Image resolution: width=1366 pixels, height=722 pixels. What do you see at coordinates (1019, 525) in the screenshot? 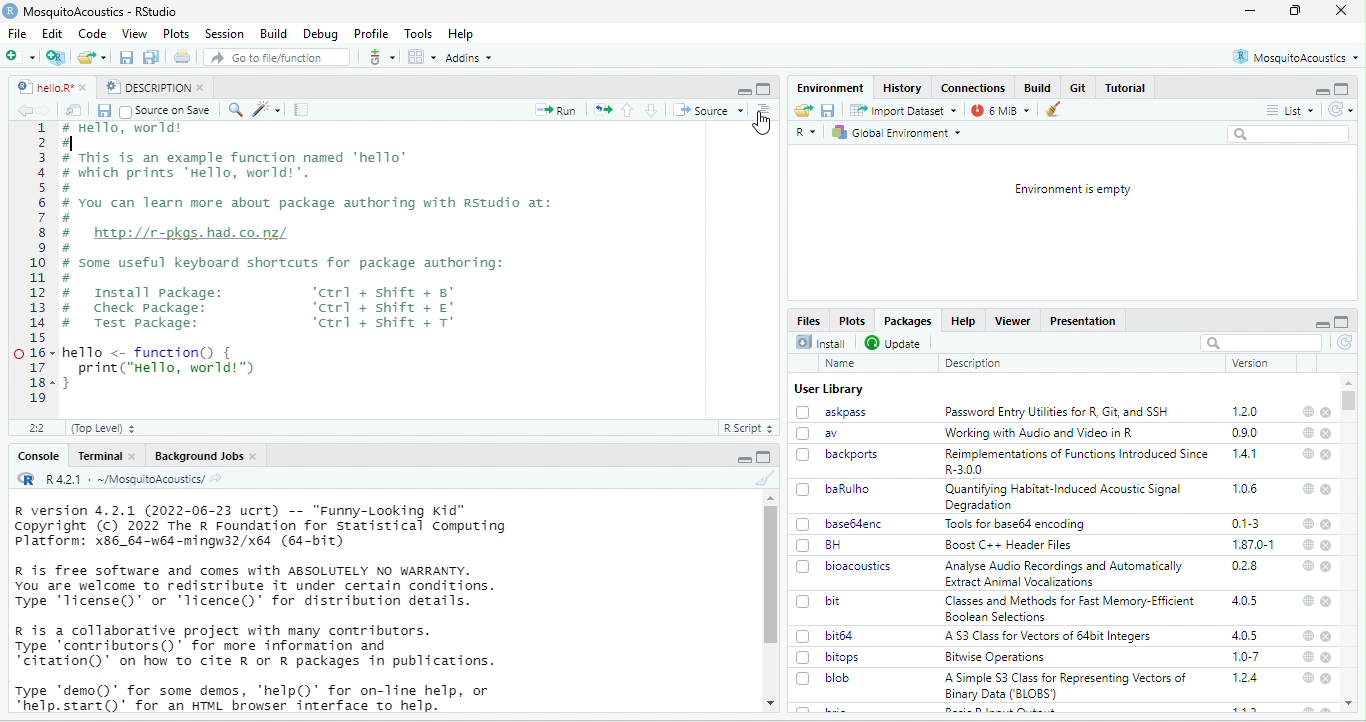
I see `Tools for base64 encoding` at bounding box center [1019, 525].